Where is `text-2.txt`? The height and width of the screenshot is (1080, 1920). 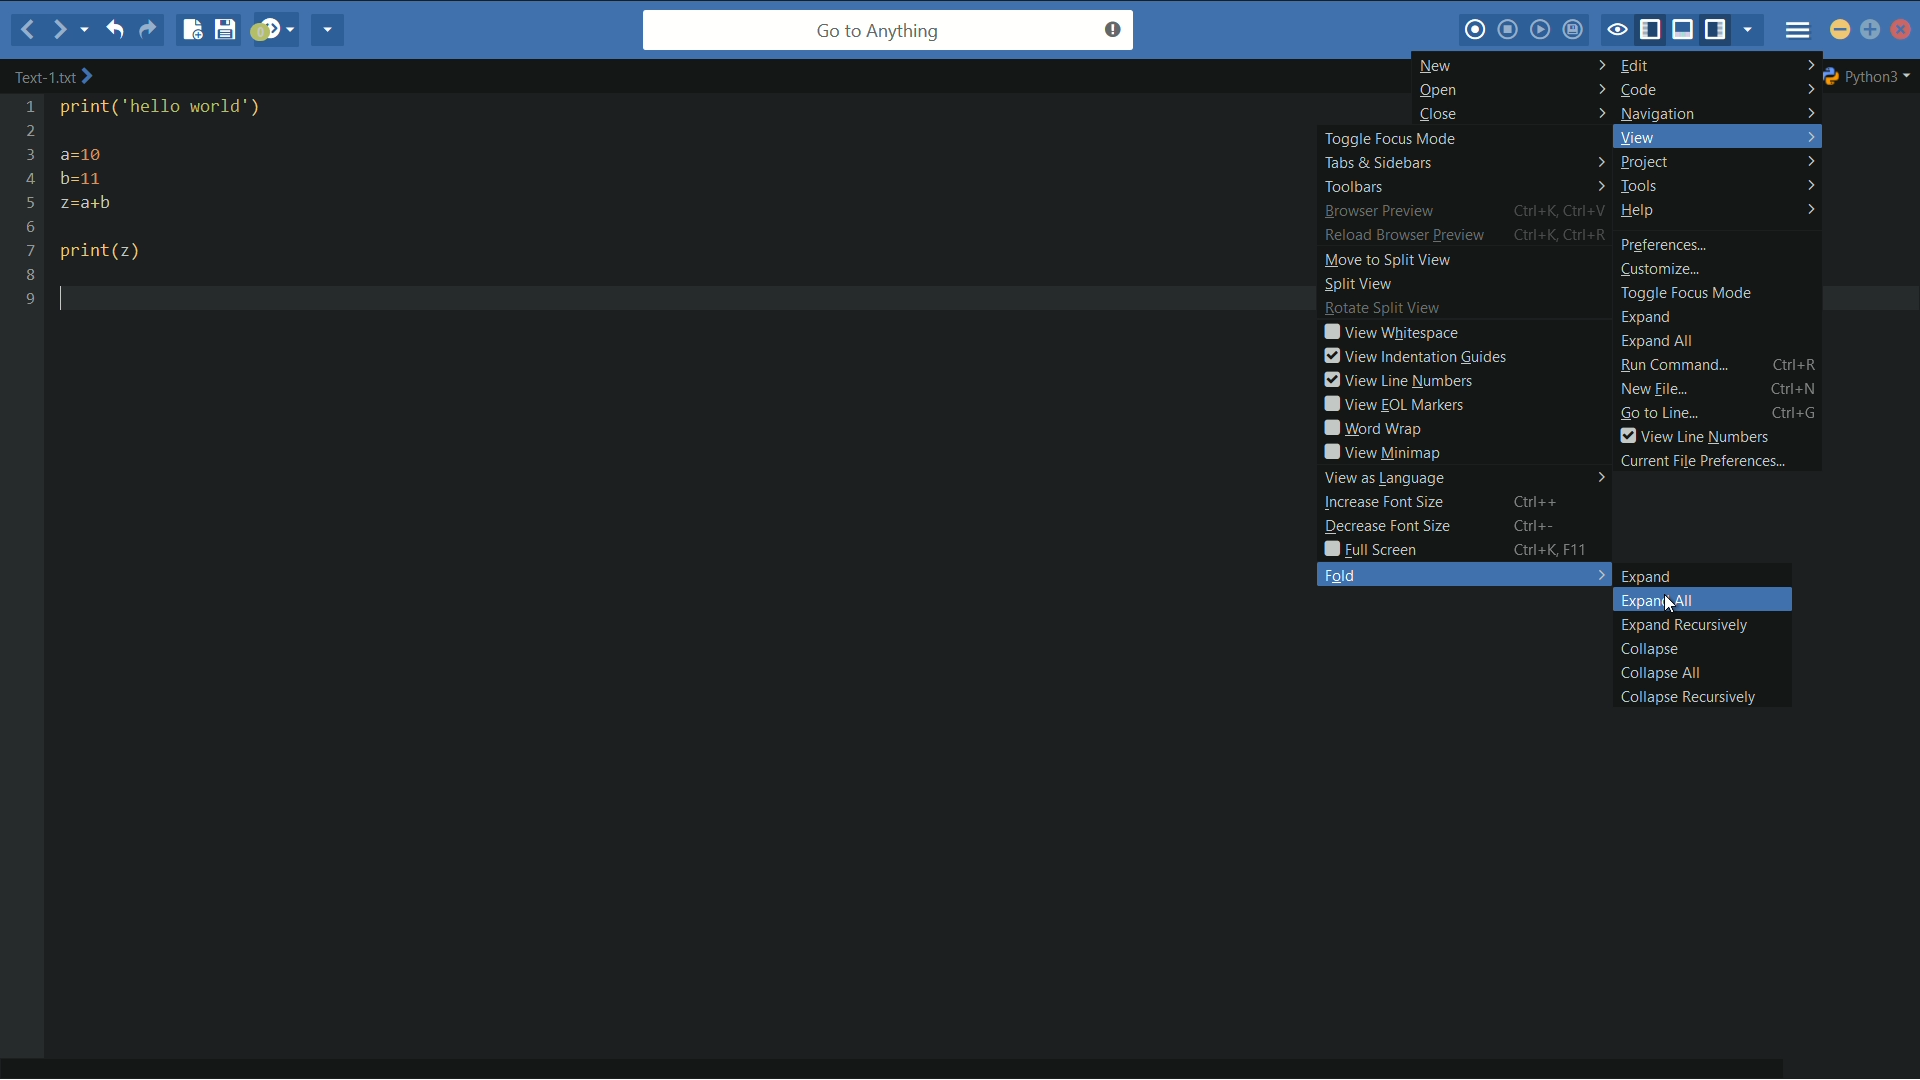
text-2.txt is located at coordinates (54, 77).